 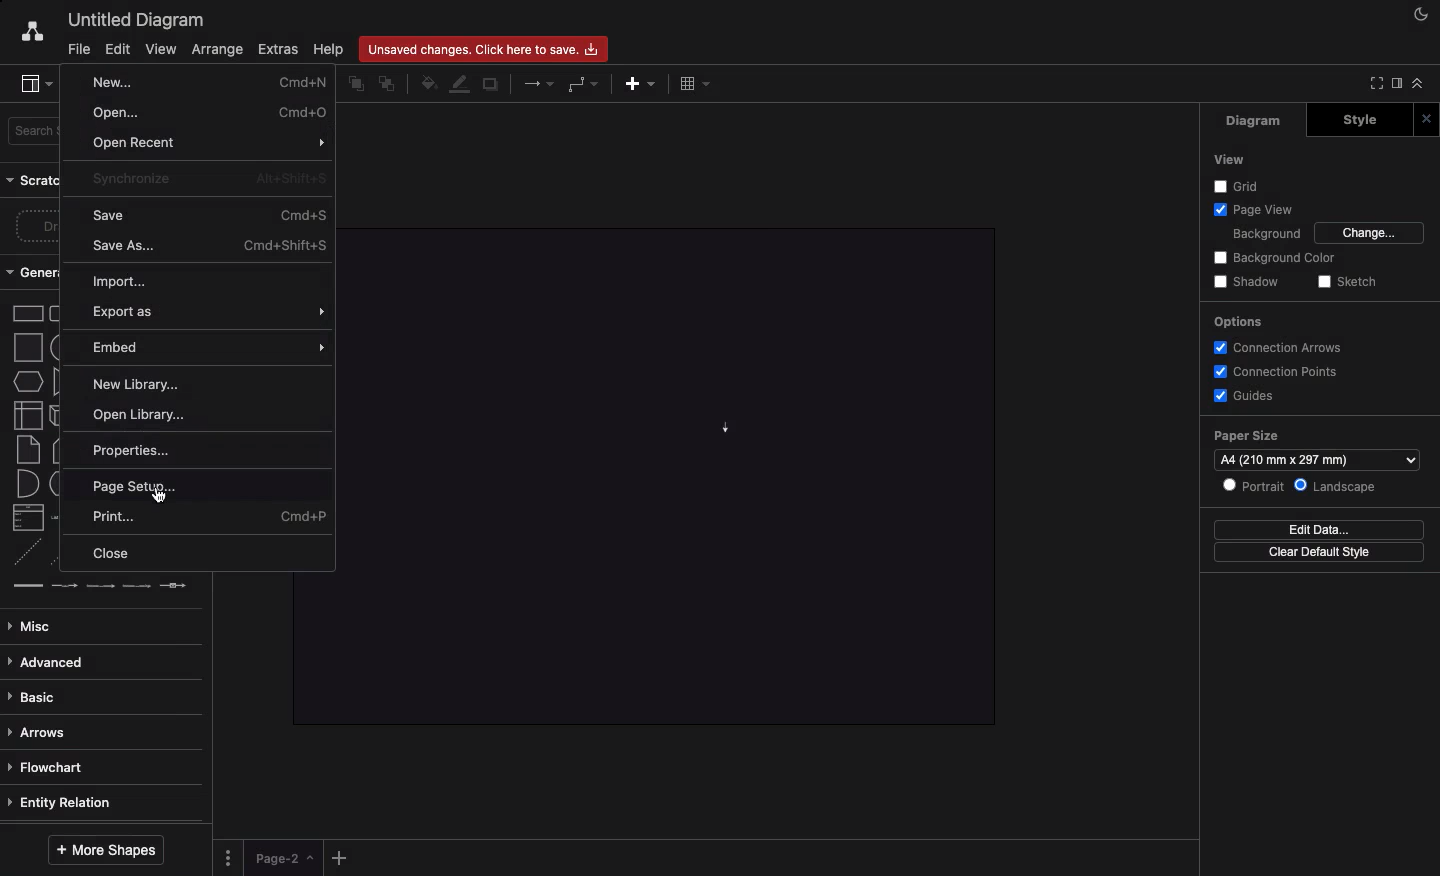 What do you see at coordinates (1252, 485) in the screenshot?
I see `Portrait` at bounding box center [1252, 485].